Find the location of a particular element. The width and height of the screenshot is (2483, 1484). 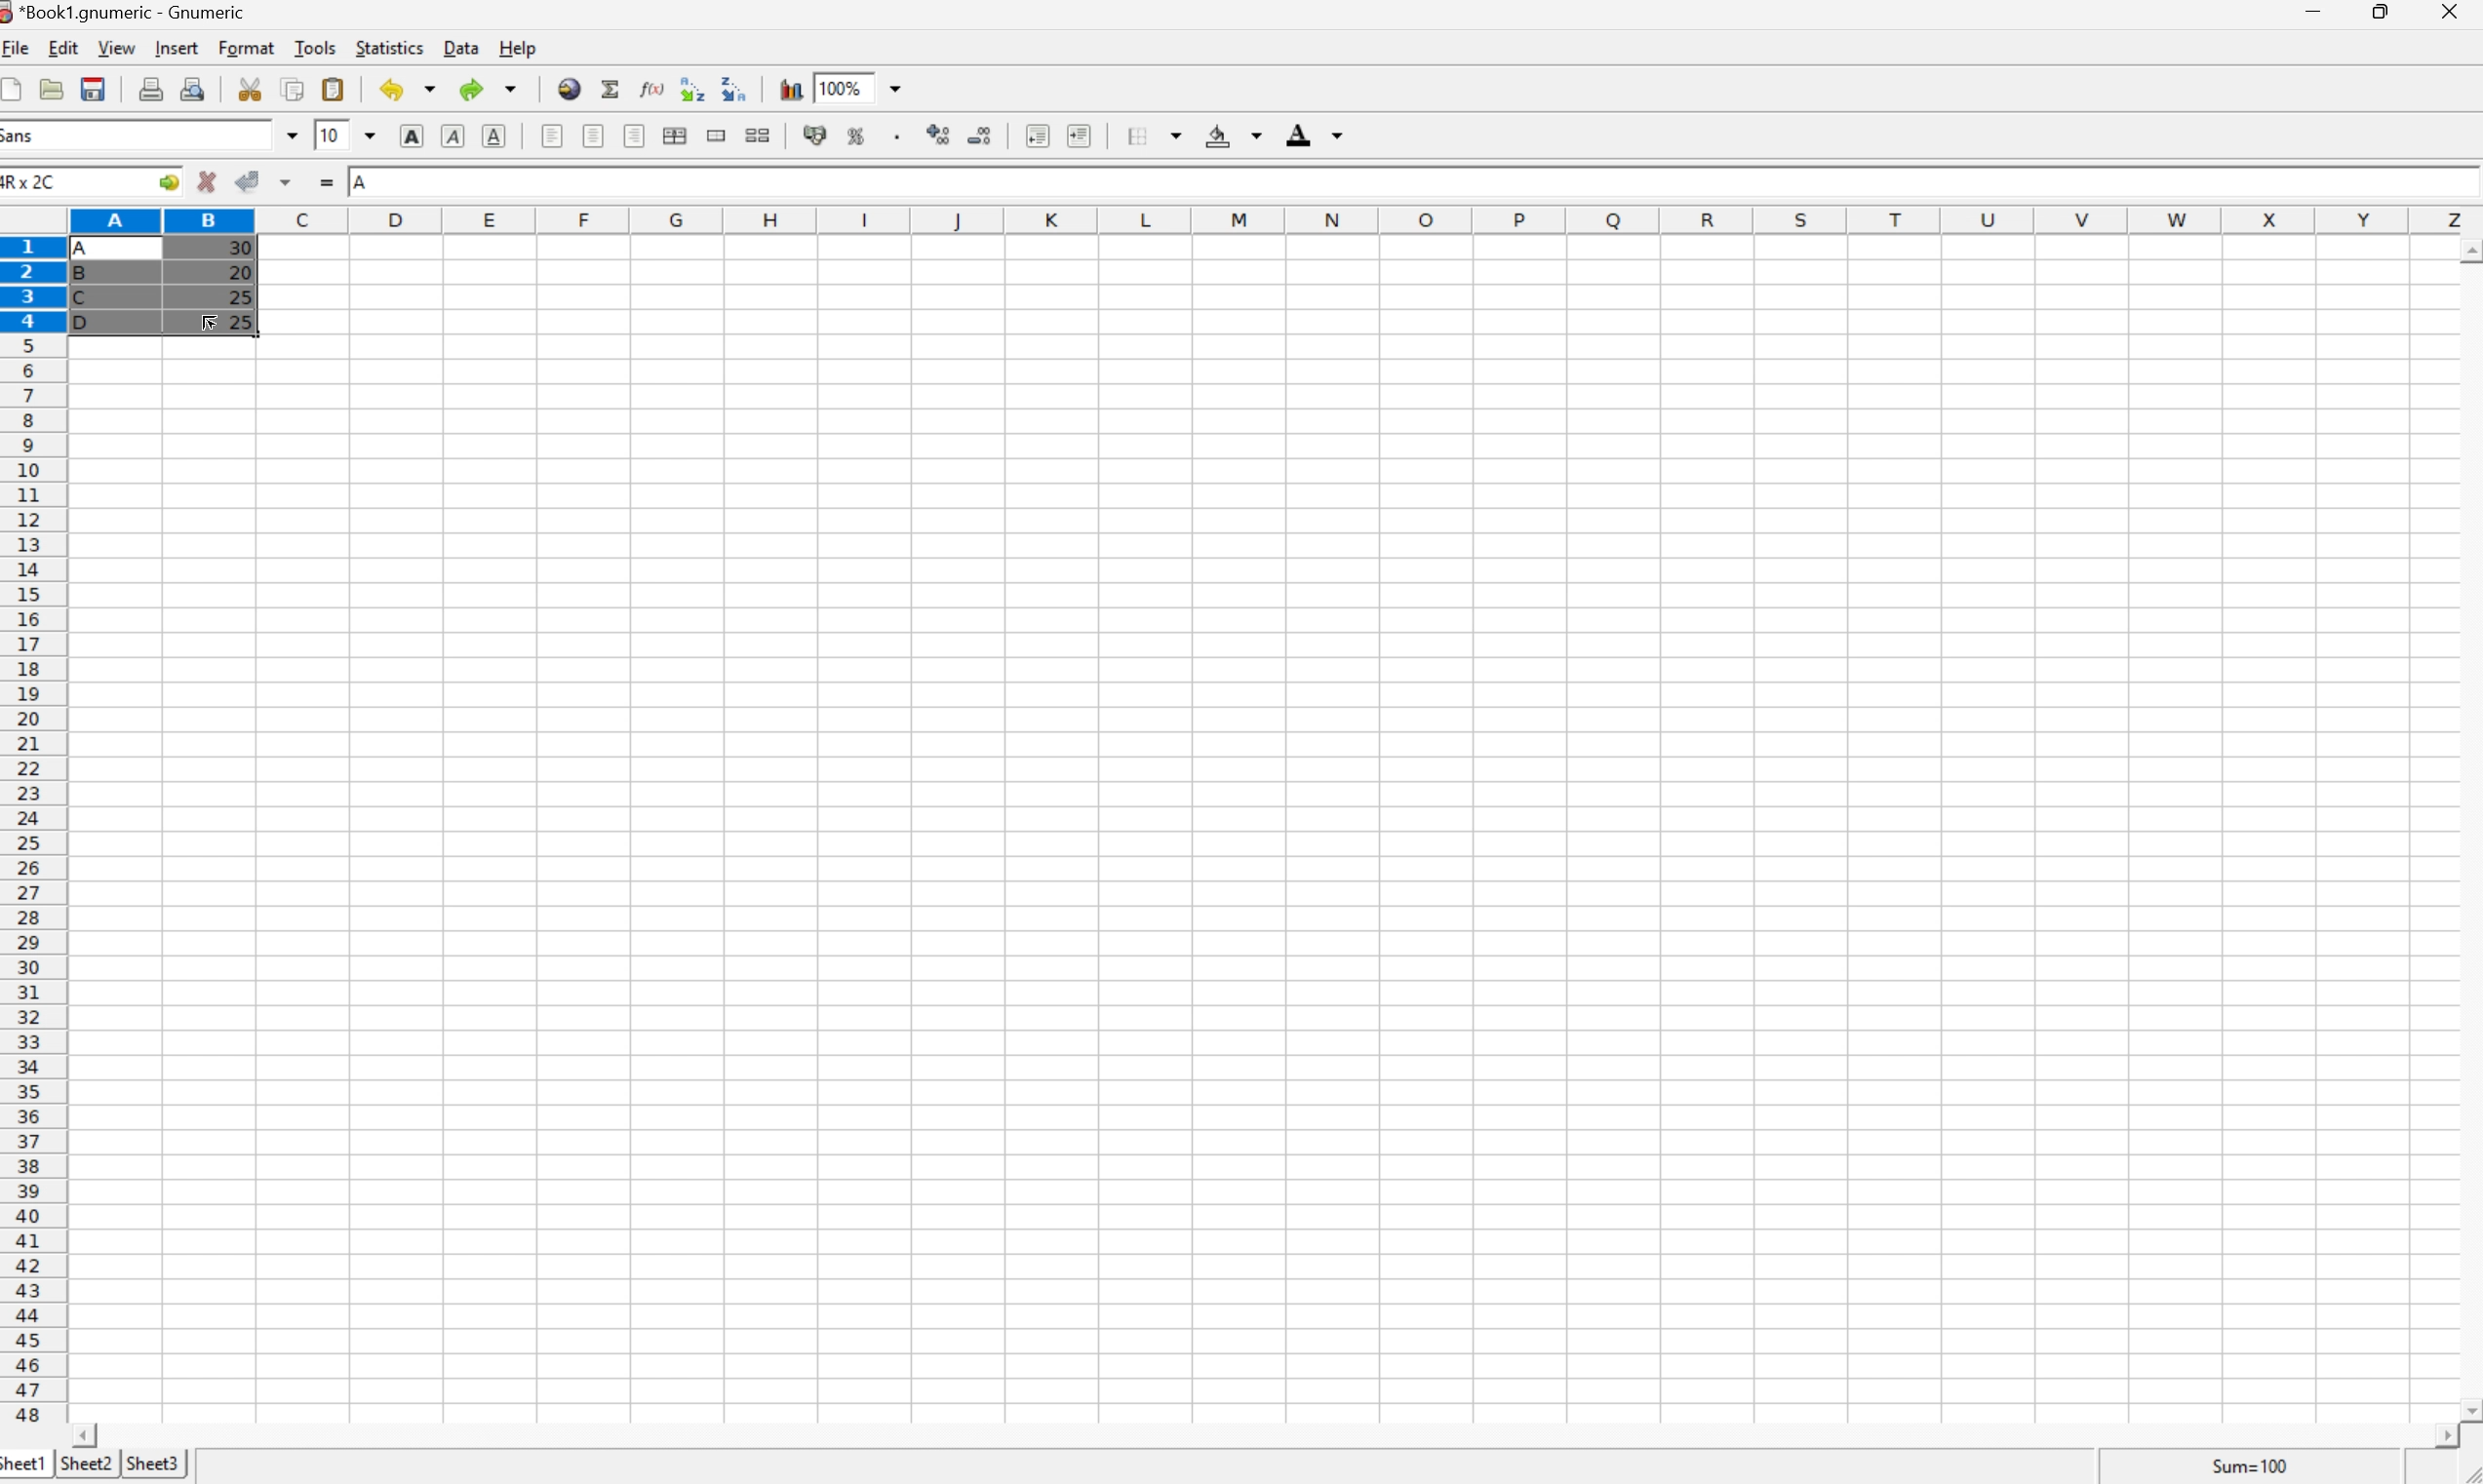

10 is located at coordinates (331, 134).